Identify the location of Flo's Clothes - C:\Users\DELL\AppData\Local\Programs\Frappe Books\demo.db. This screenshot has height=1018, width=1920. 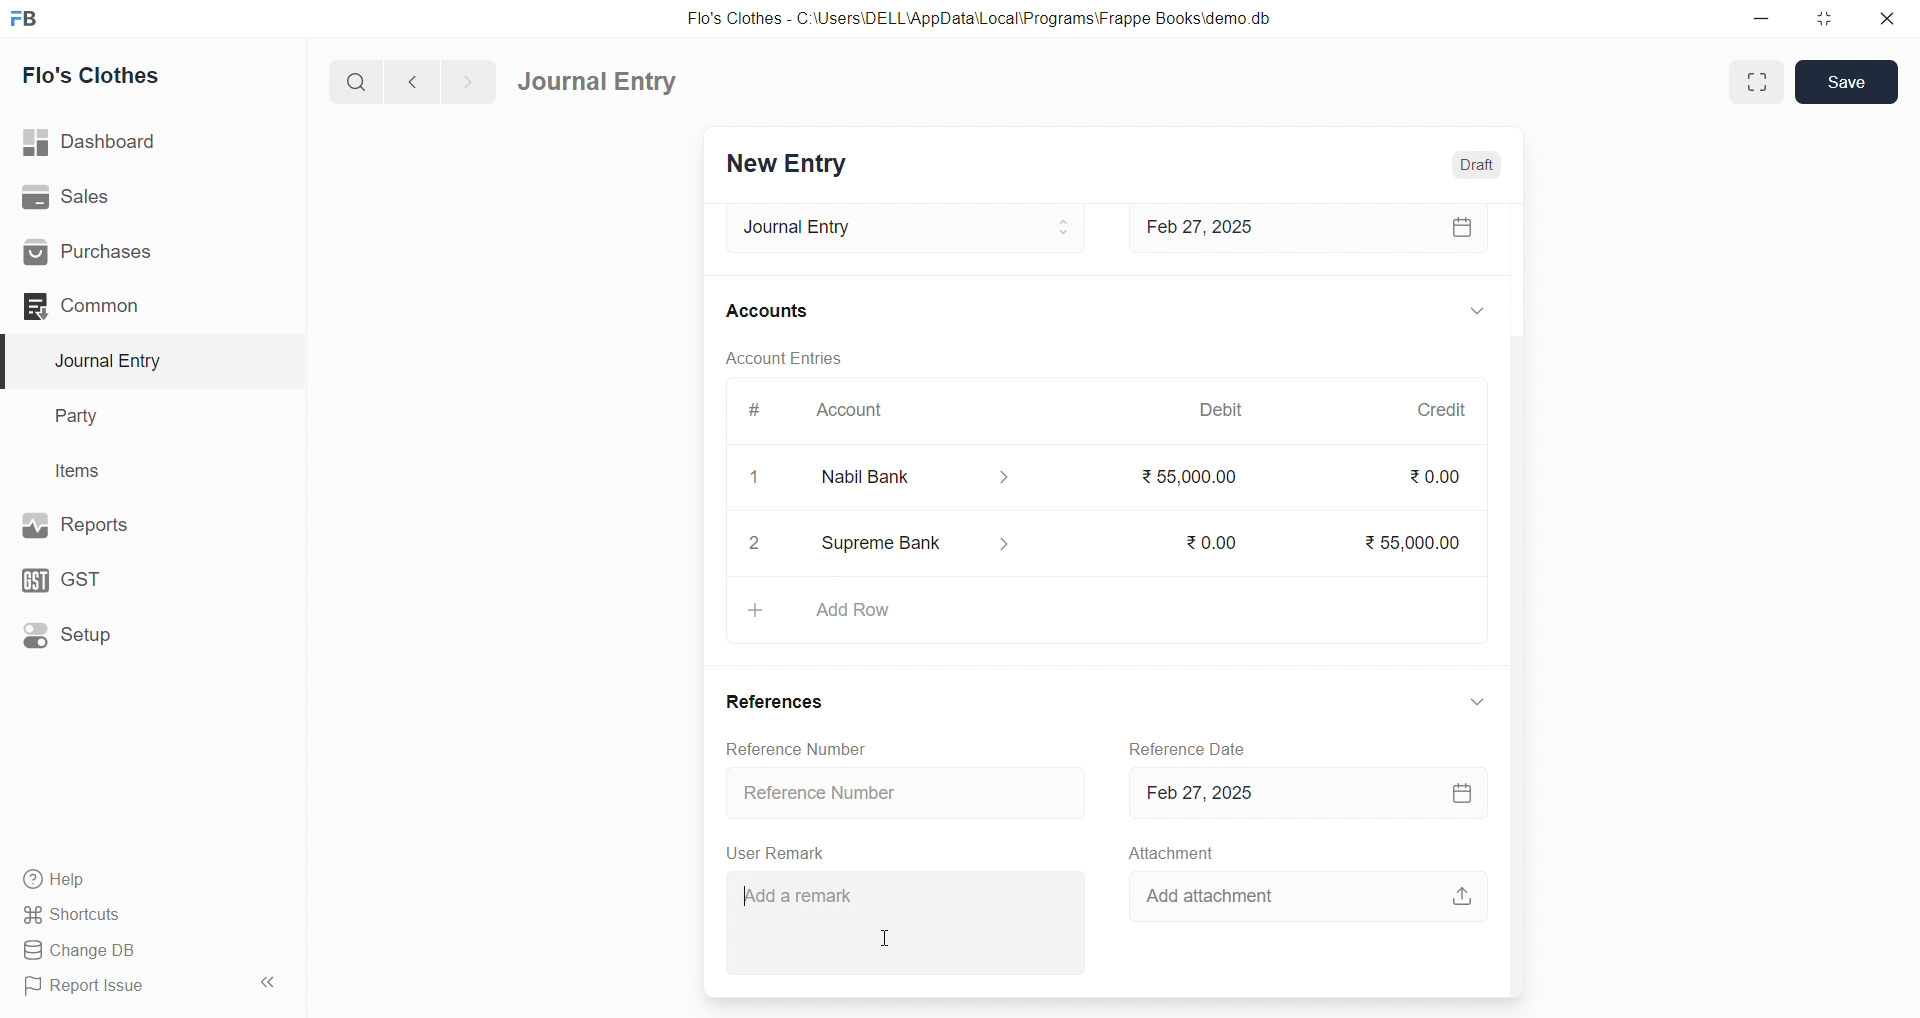
(979, 17).